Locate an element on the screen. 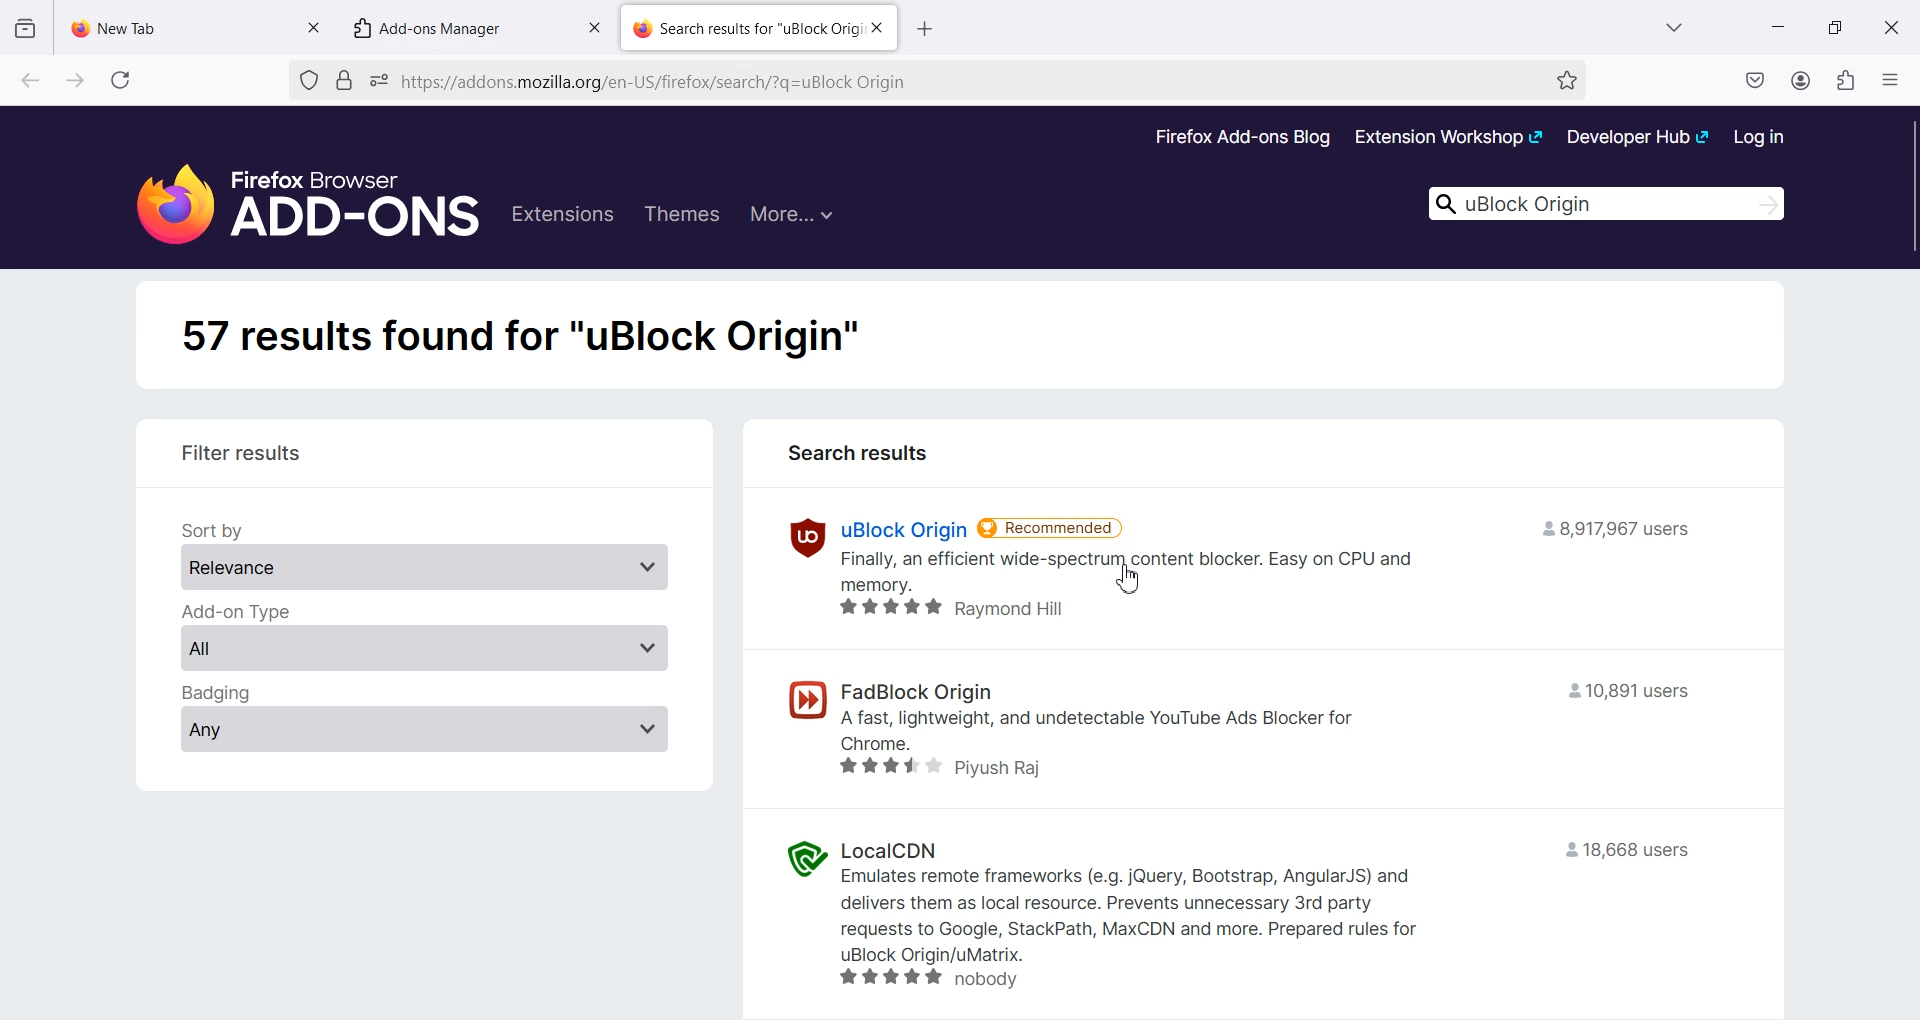 This screenshot has width=1920, height=1020. star rating is located at coordinates (892, 771).